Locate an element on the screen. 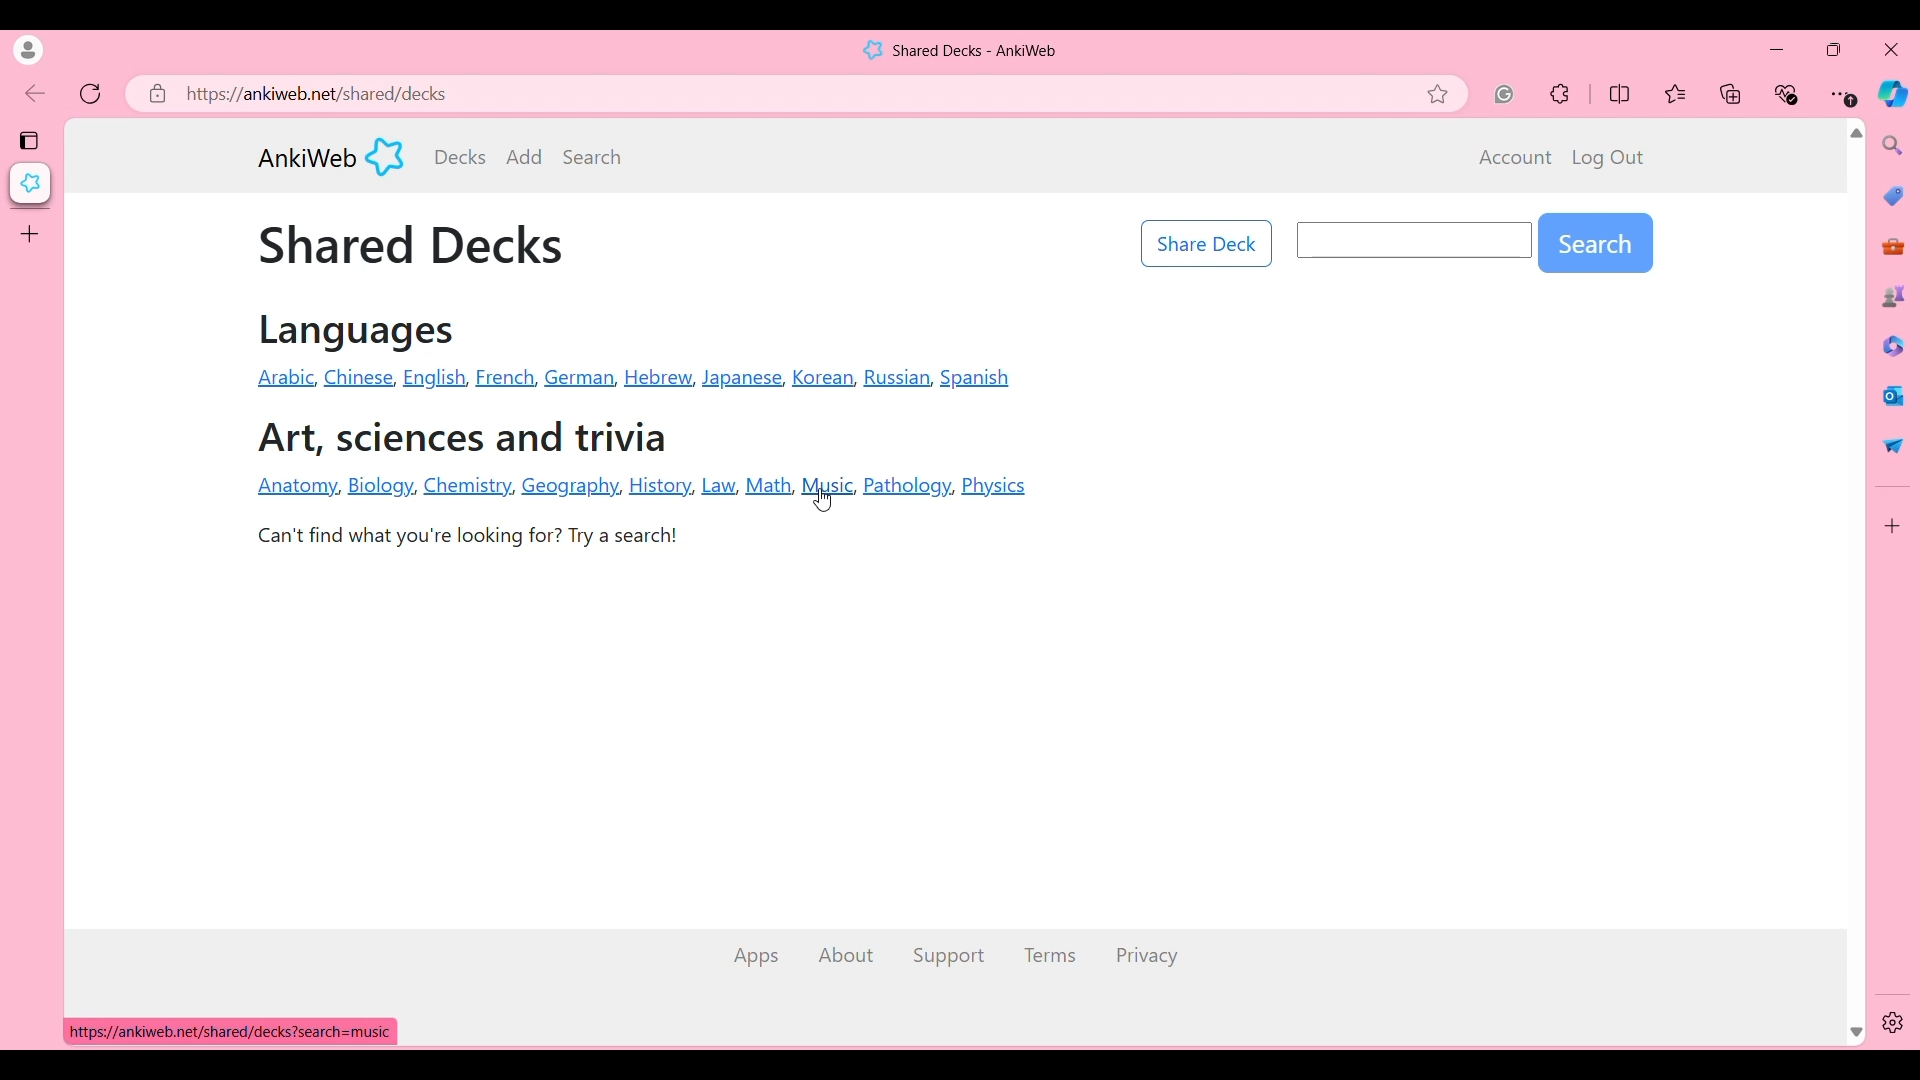 The height and width of the screenshot is (1080, 1920). Chinese, is located at coordinates (359, 379).